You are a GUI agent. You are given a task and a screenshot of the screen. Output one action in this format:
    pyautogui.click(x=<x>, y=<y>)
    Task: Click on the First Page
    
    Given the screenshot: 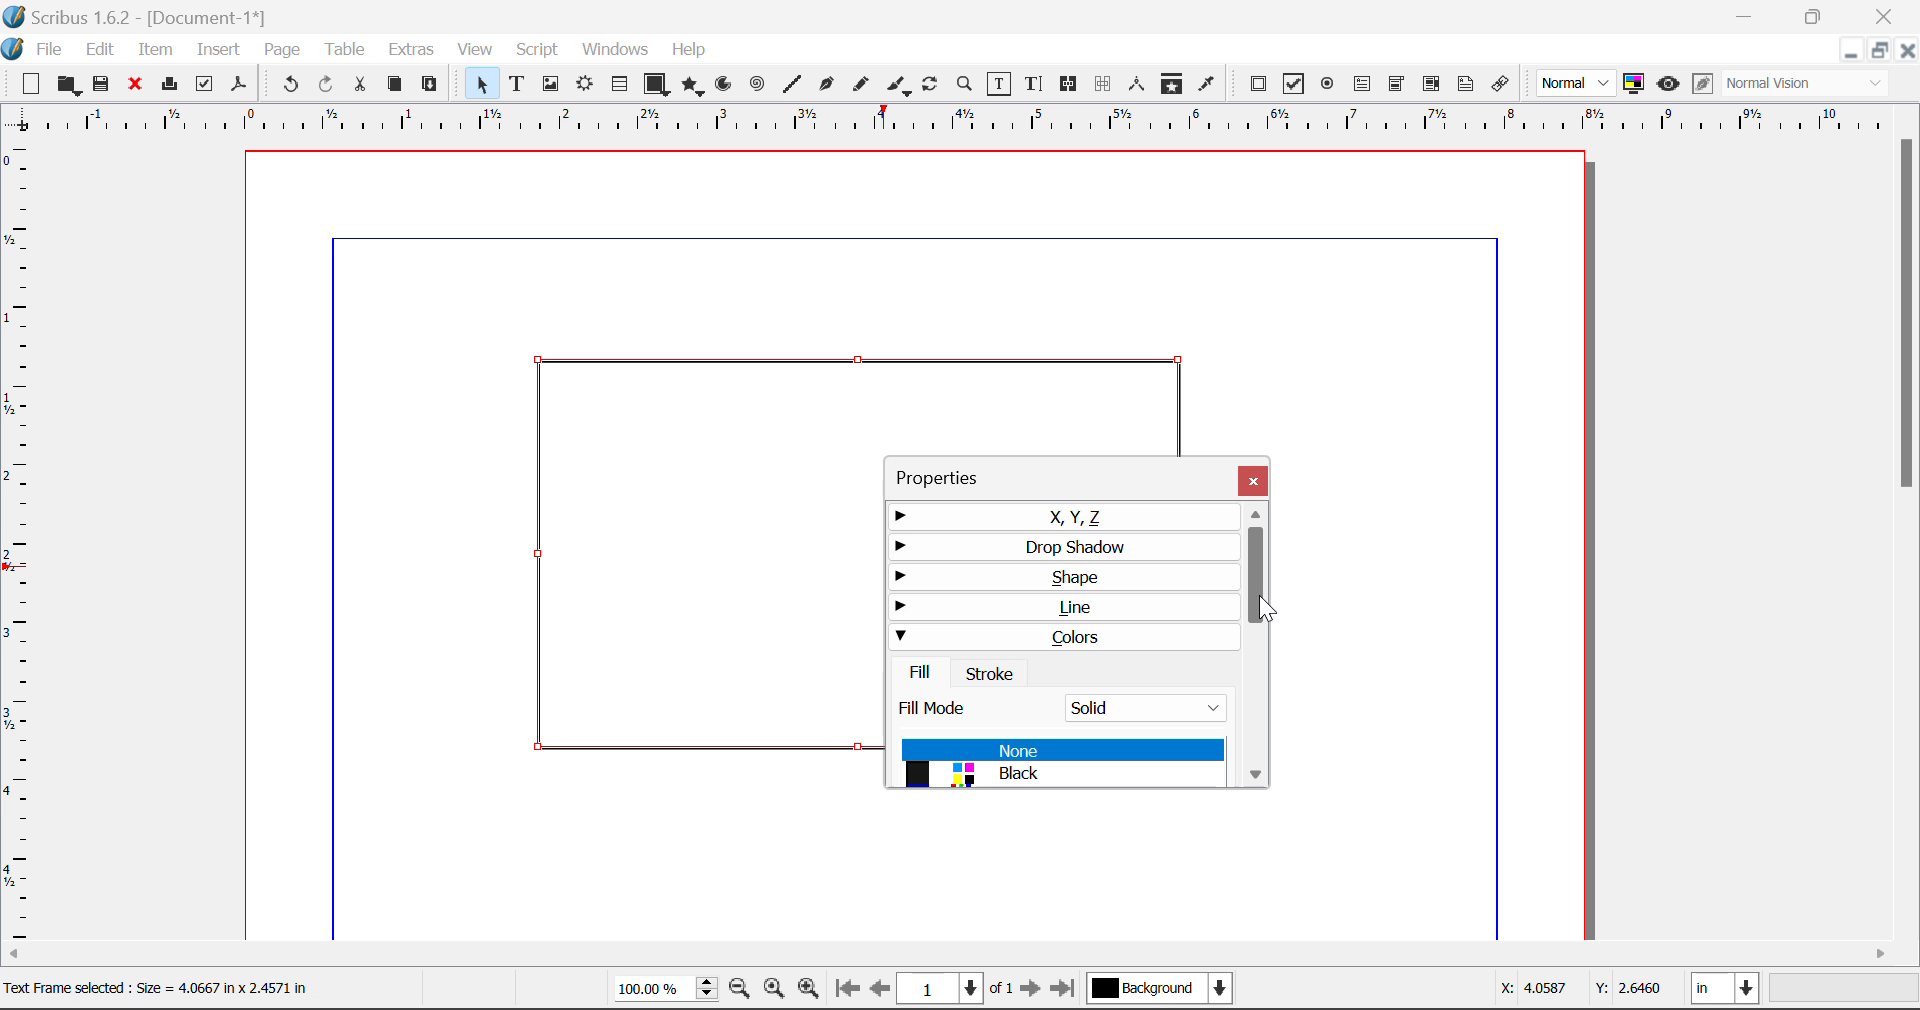 What is the action you would take?
    pyautogui.click(x=847, y=991)
    